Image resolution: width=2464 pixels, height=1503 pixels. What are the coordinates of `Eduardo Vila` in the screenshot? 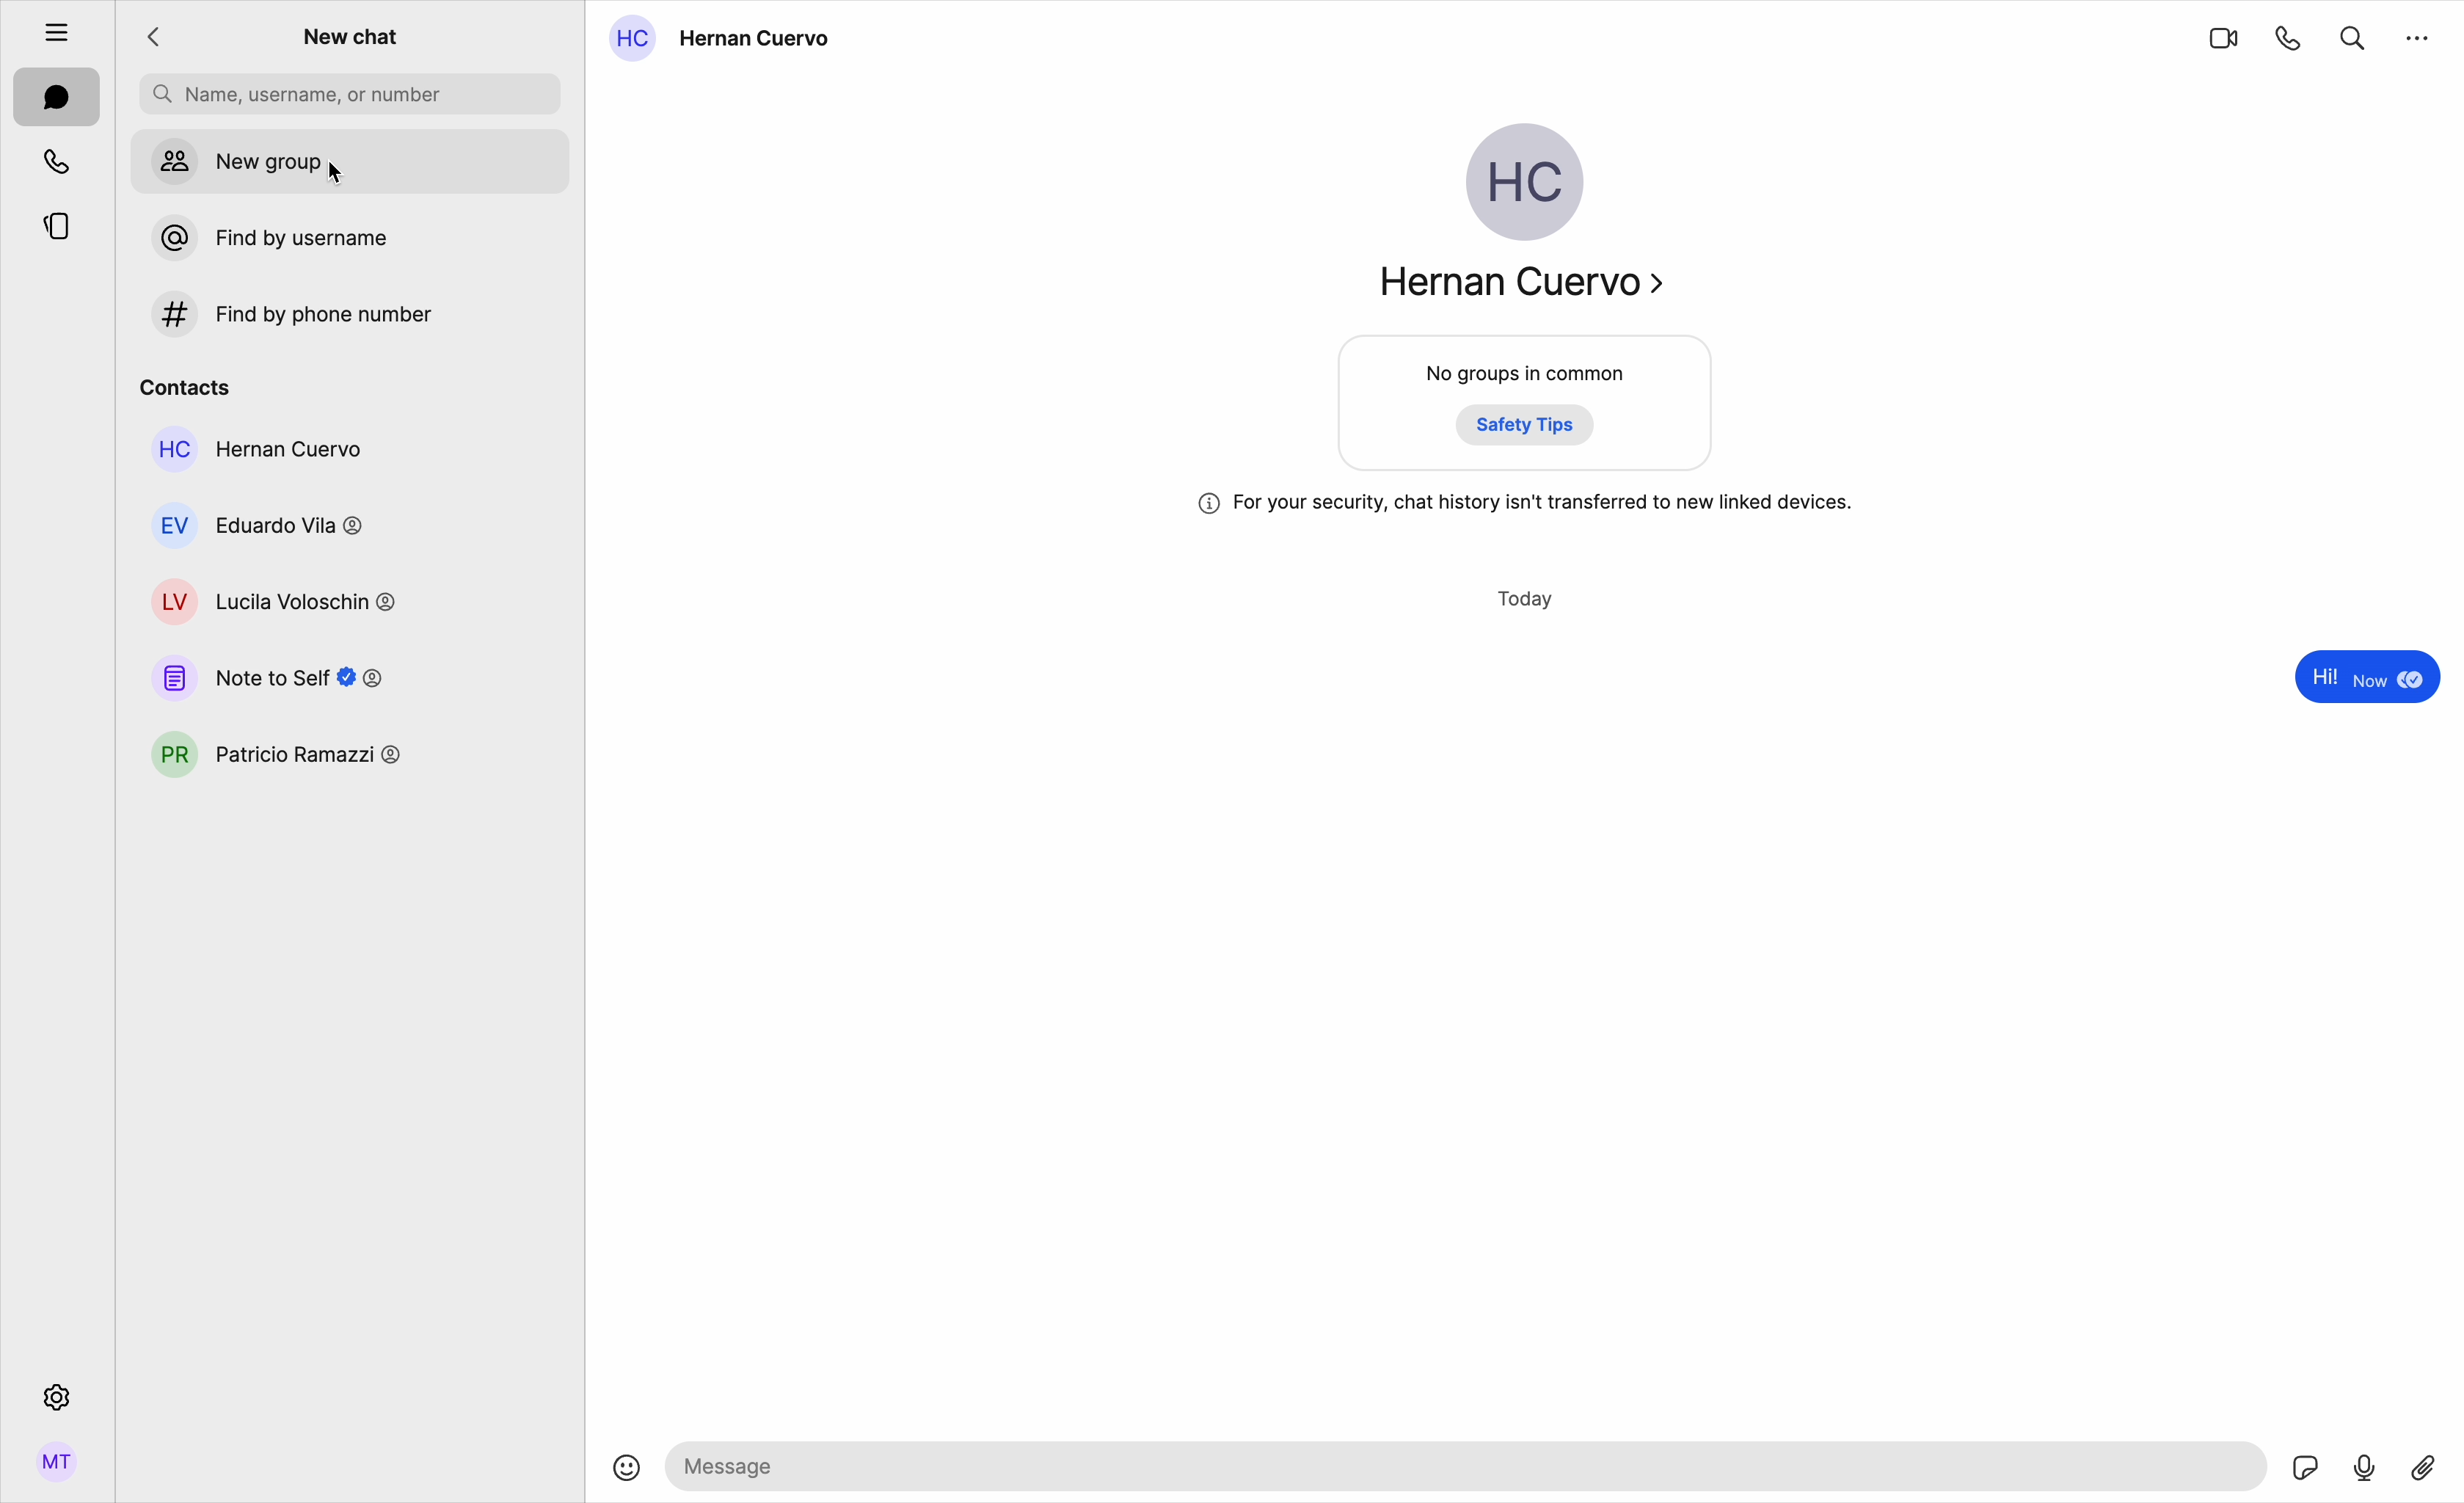 It's located at (263, 524).